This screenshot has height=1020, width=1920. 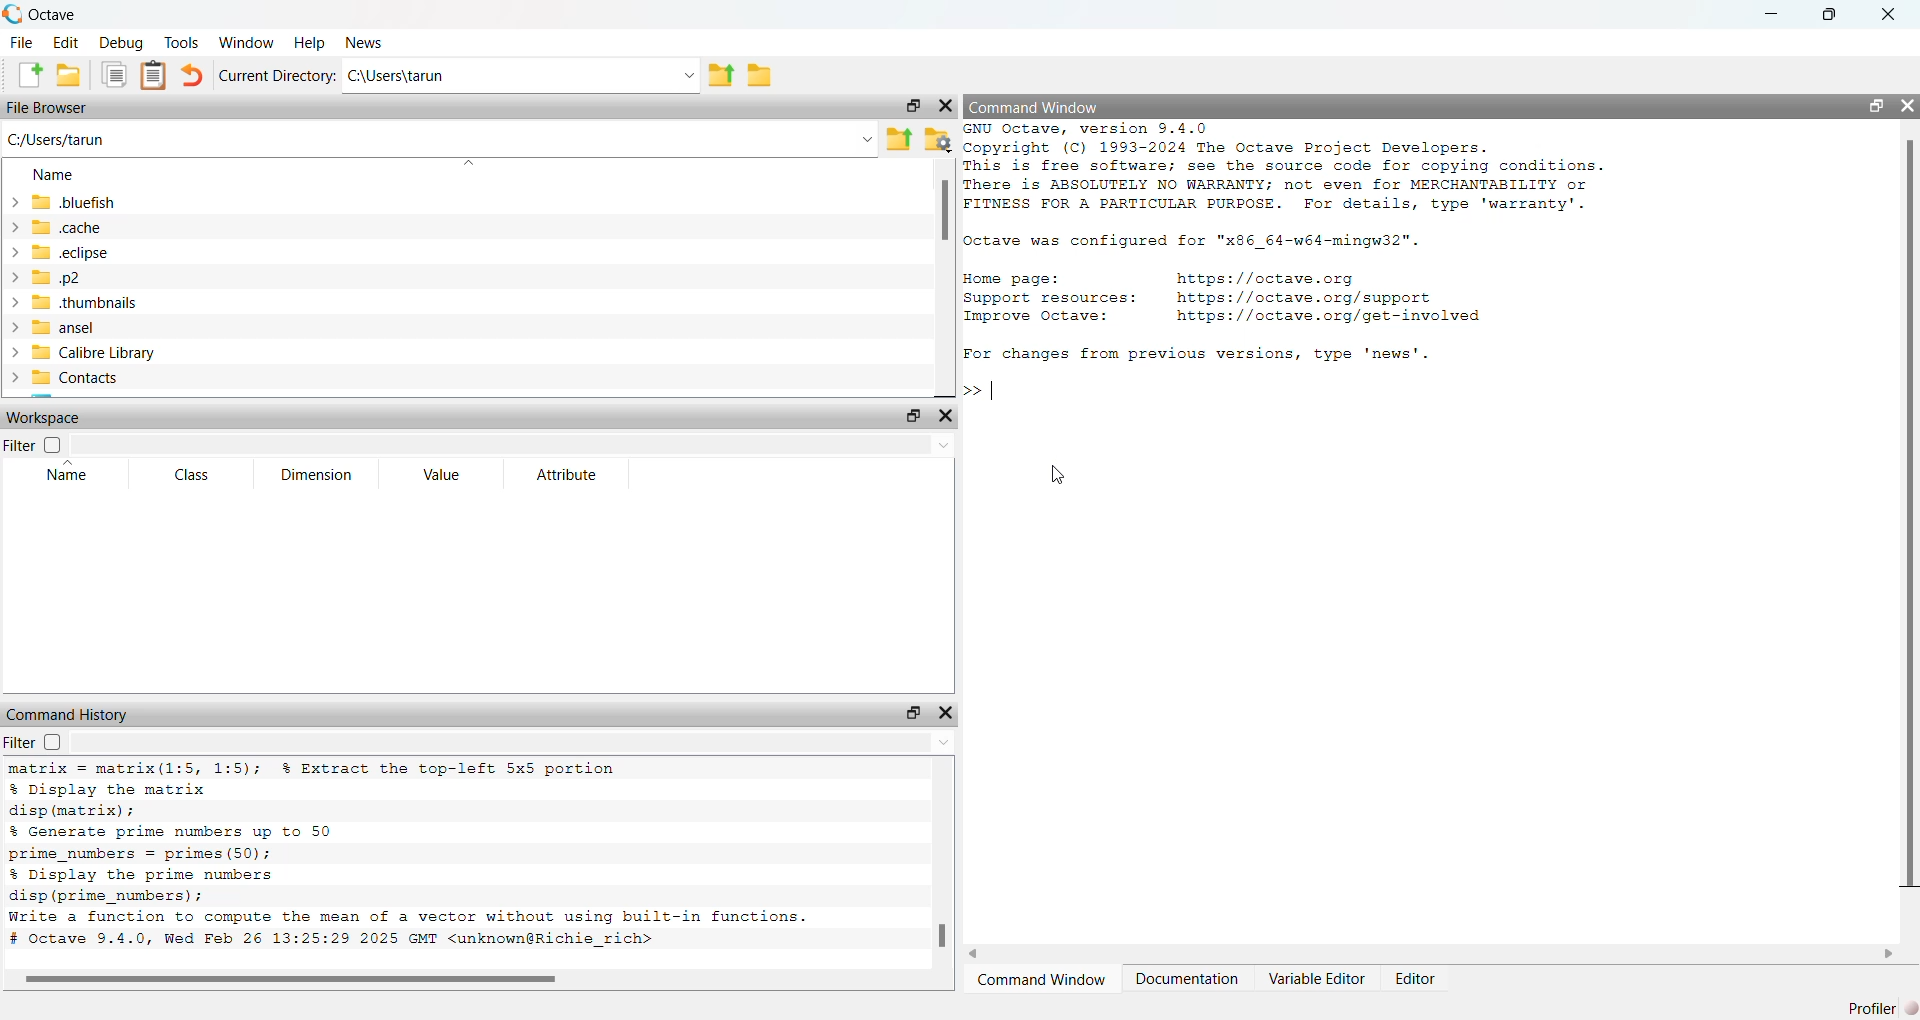 I want to click on .bluefish, so click(x=74, y=203).